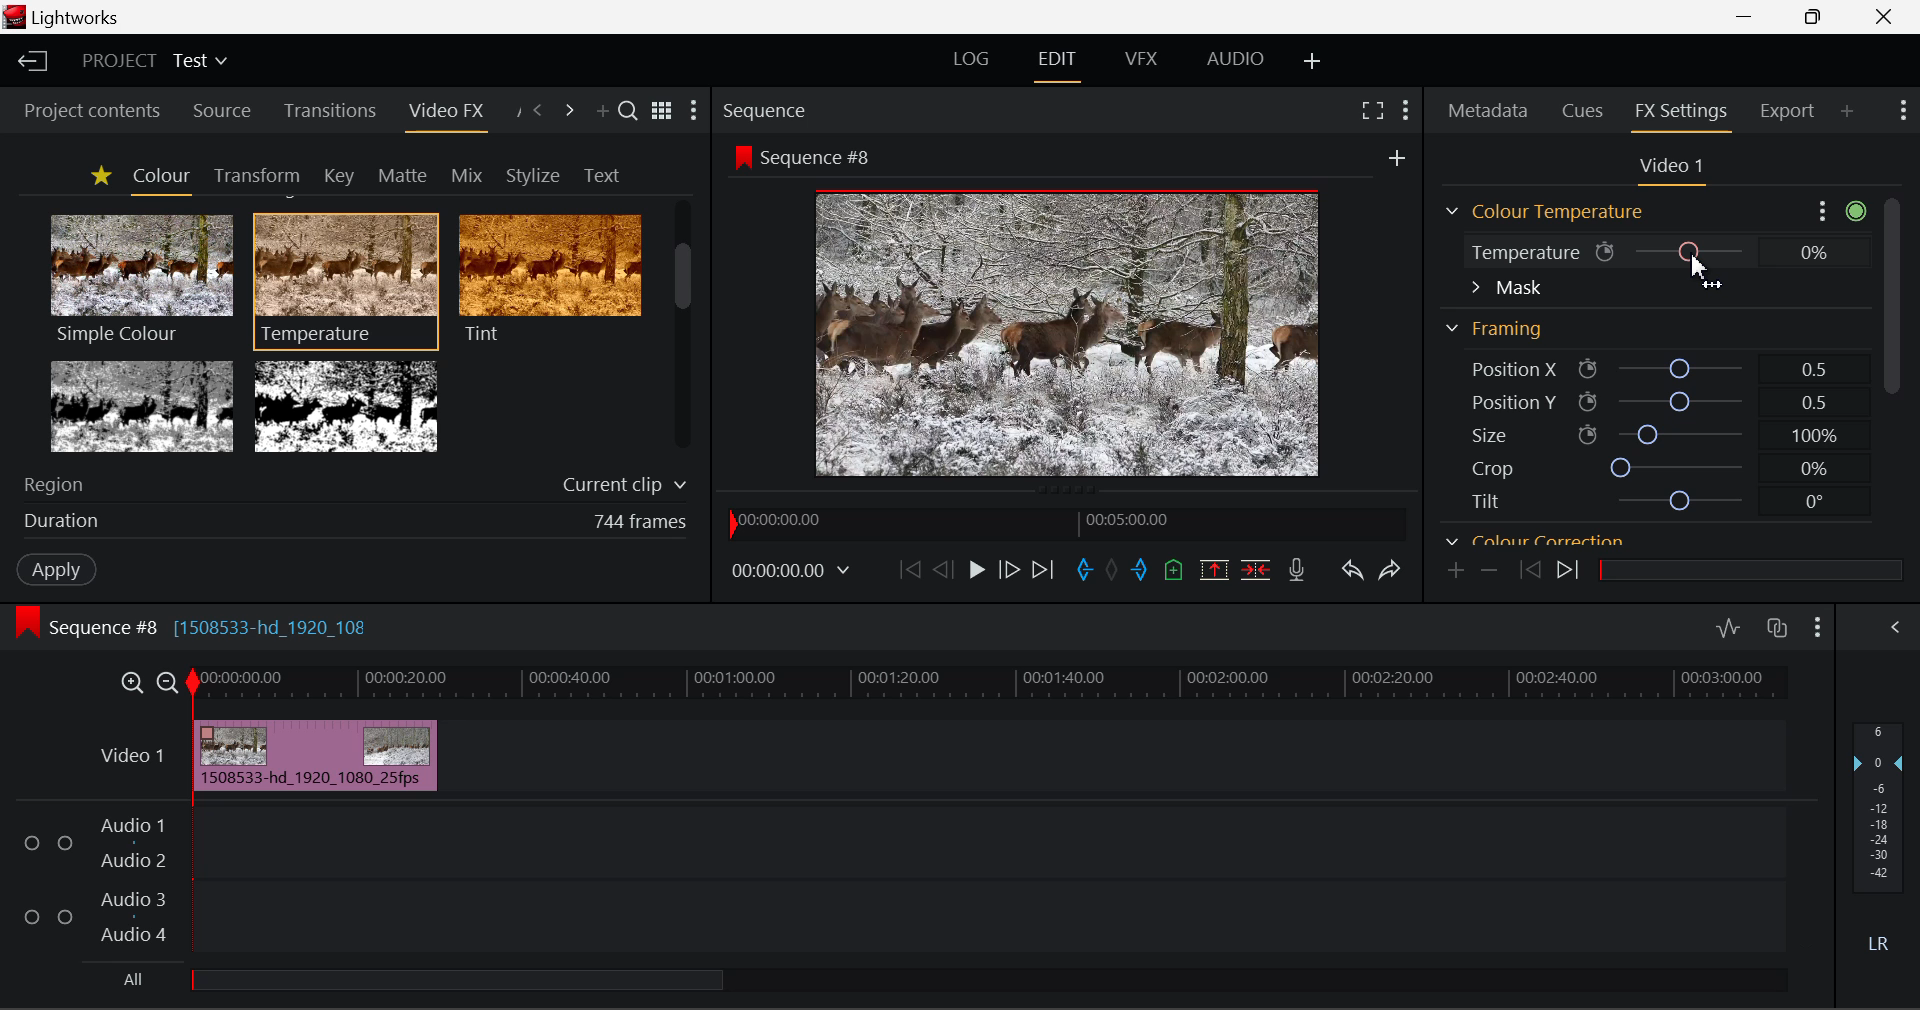 This screenshot has height=1010, width=1920. I want to click on Framing Section, so click(1500, 325).